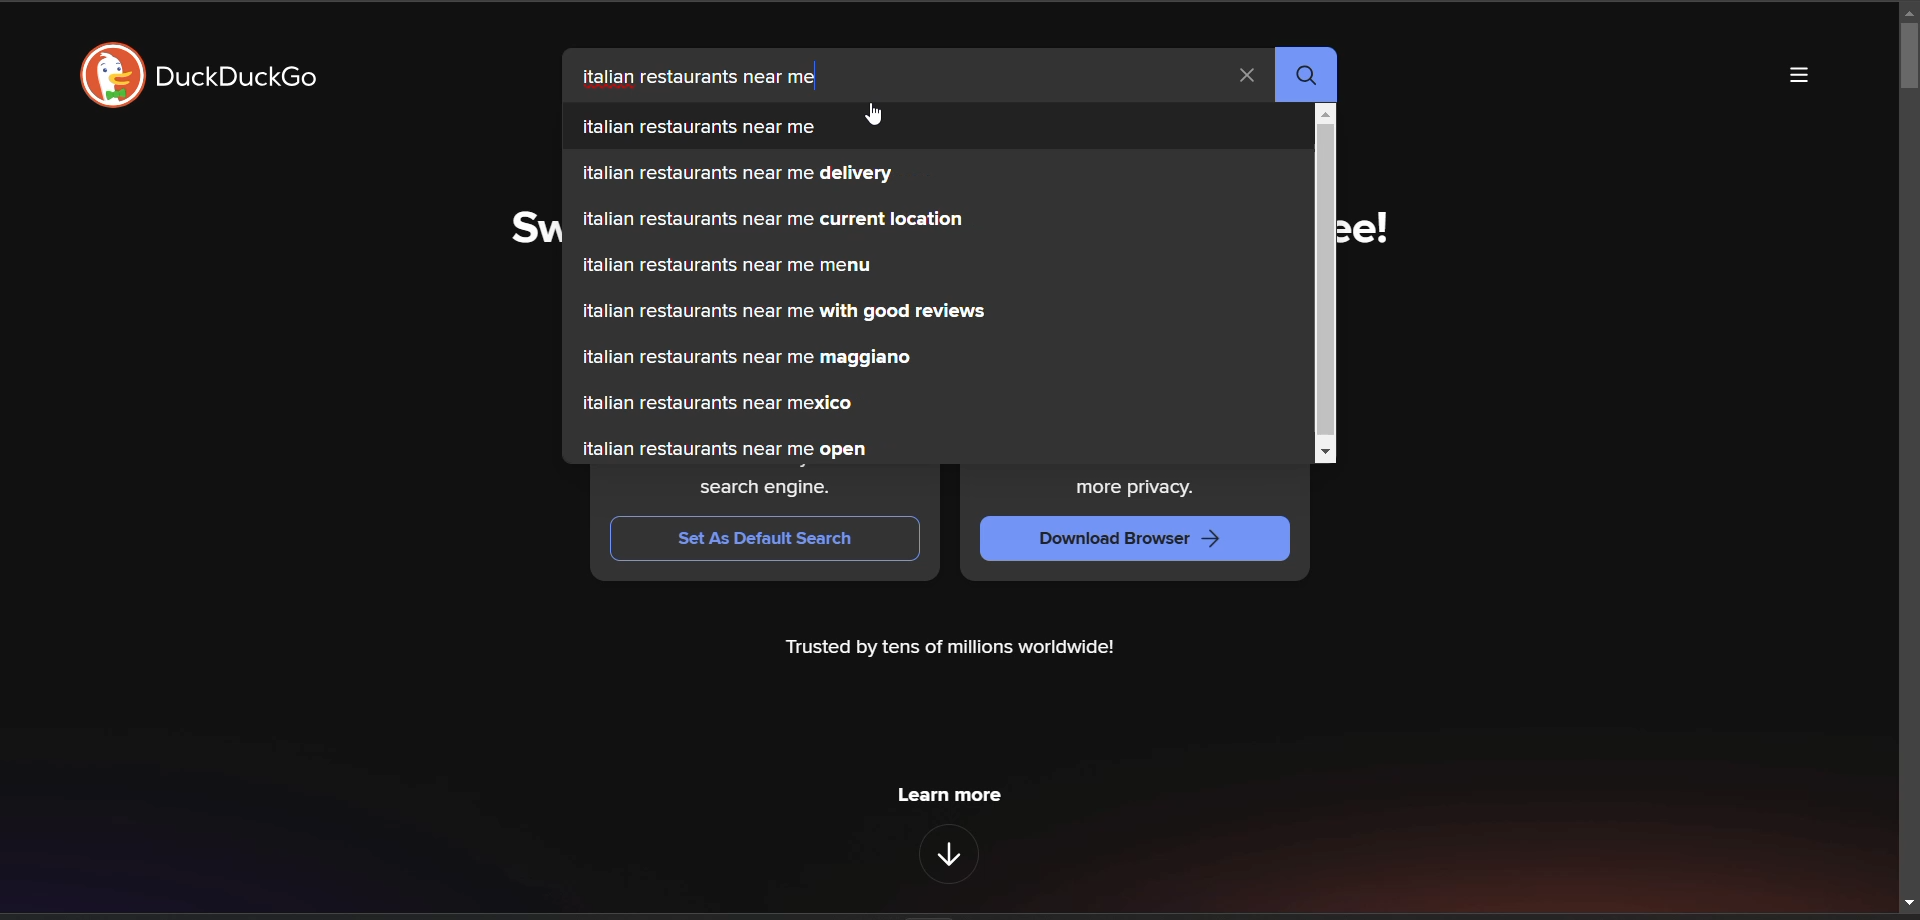  What do you see at coordinates (1326, 284) in the screenshot?
I see `vertical search bar` at bounding box center [1326, 284].